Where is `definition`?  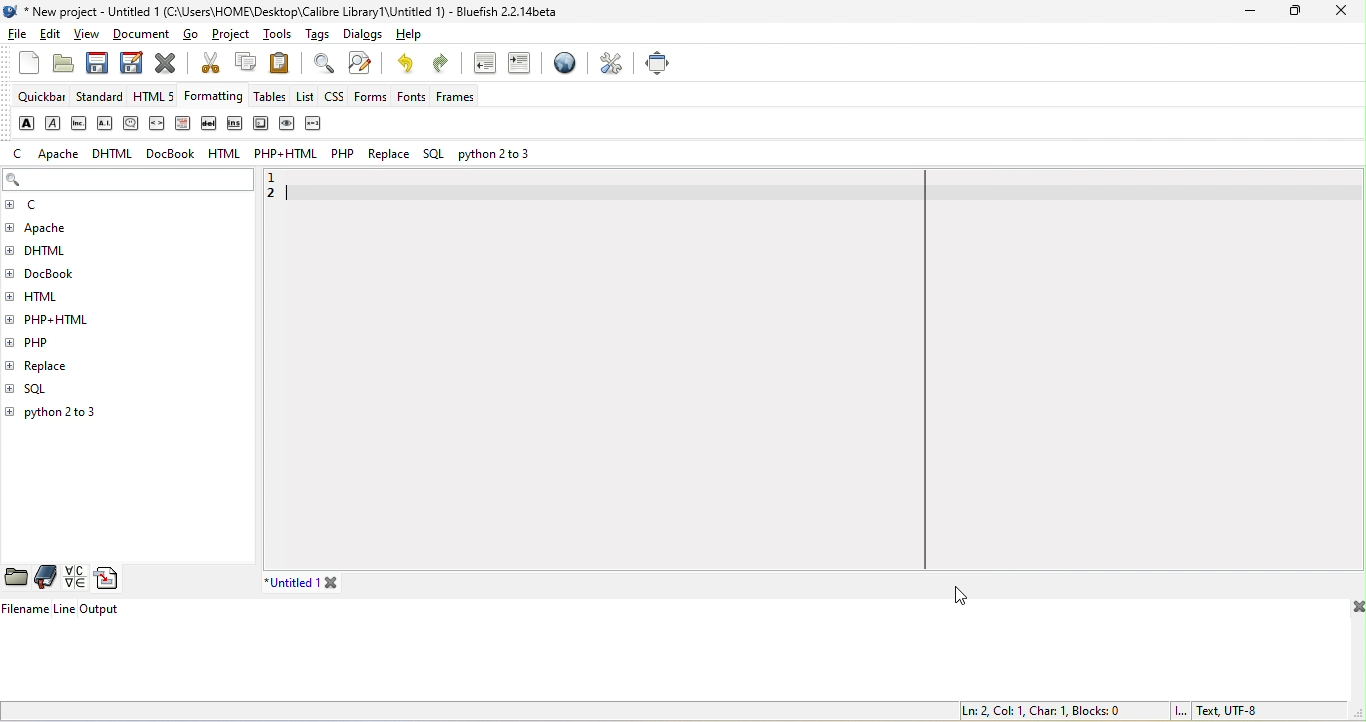 definition is located at coordinates (187, 124).